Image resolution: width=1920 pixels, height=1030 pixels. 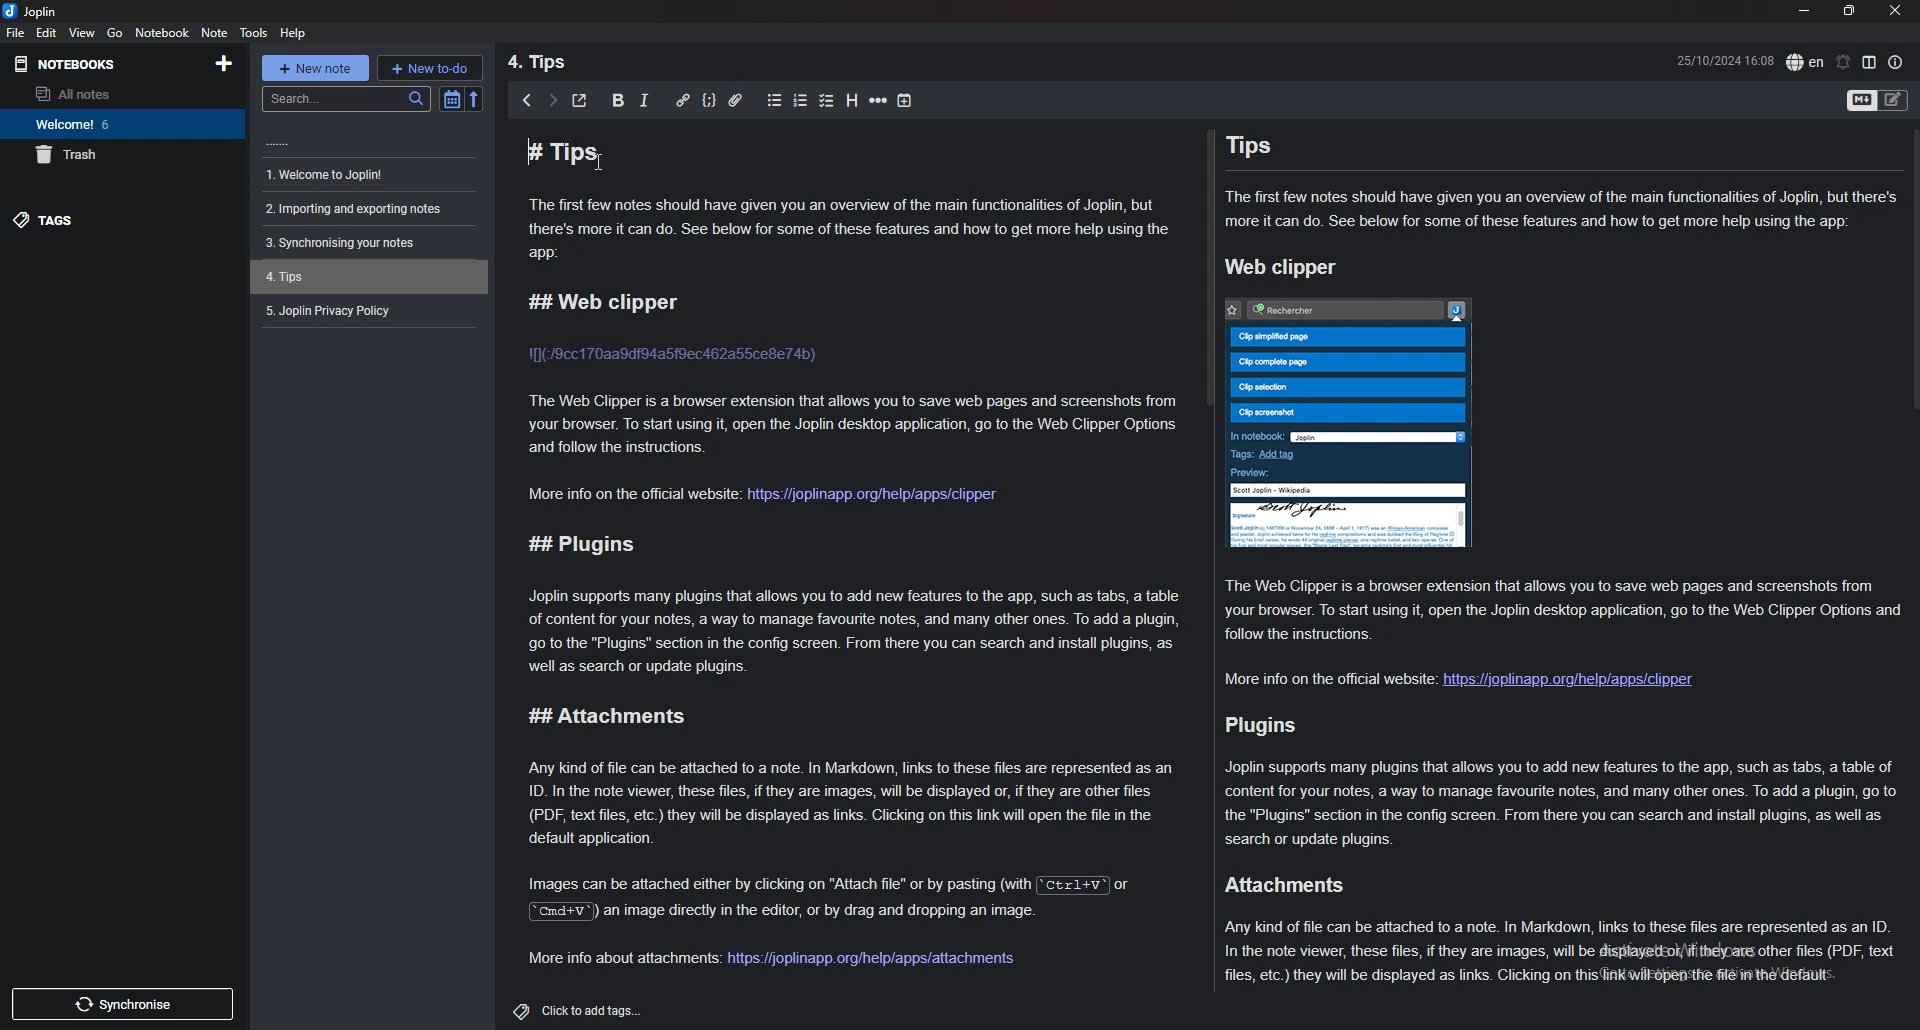 What do you see at coordinates (451, 99) in the screenshot?
I see `toggle sort order field` at bounding box center [451, 99].